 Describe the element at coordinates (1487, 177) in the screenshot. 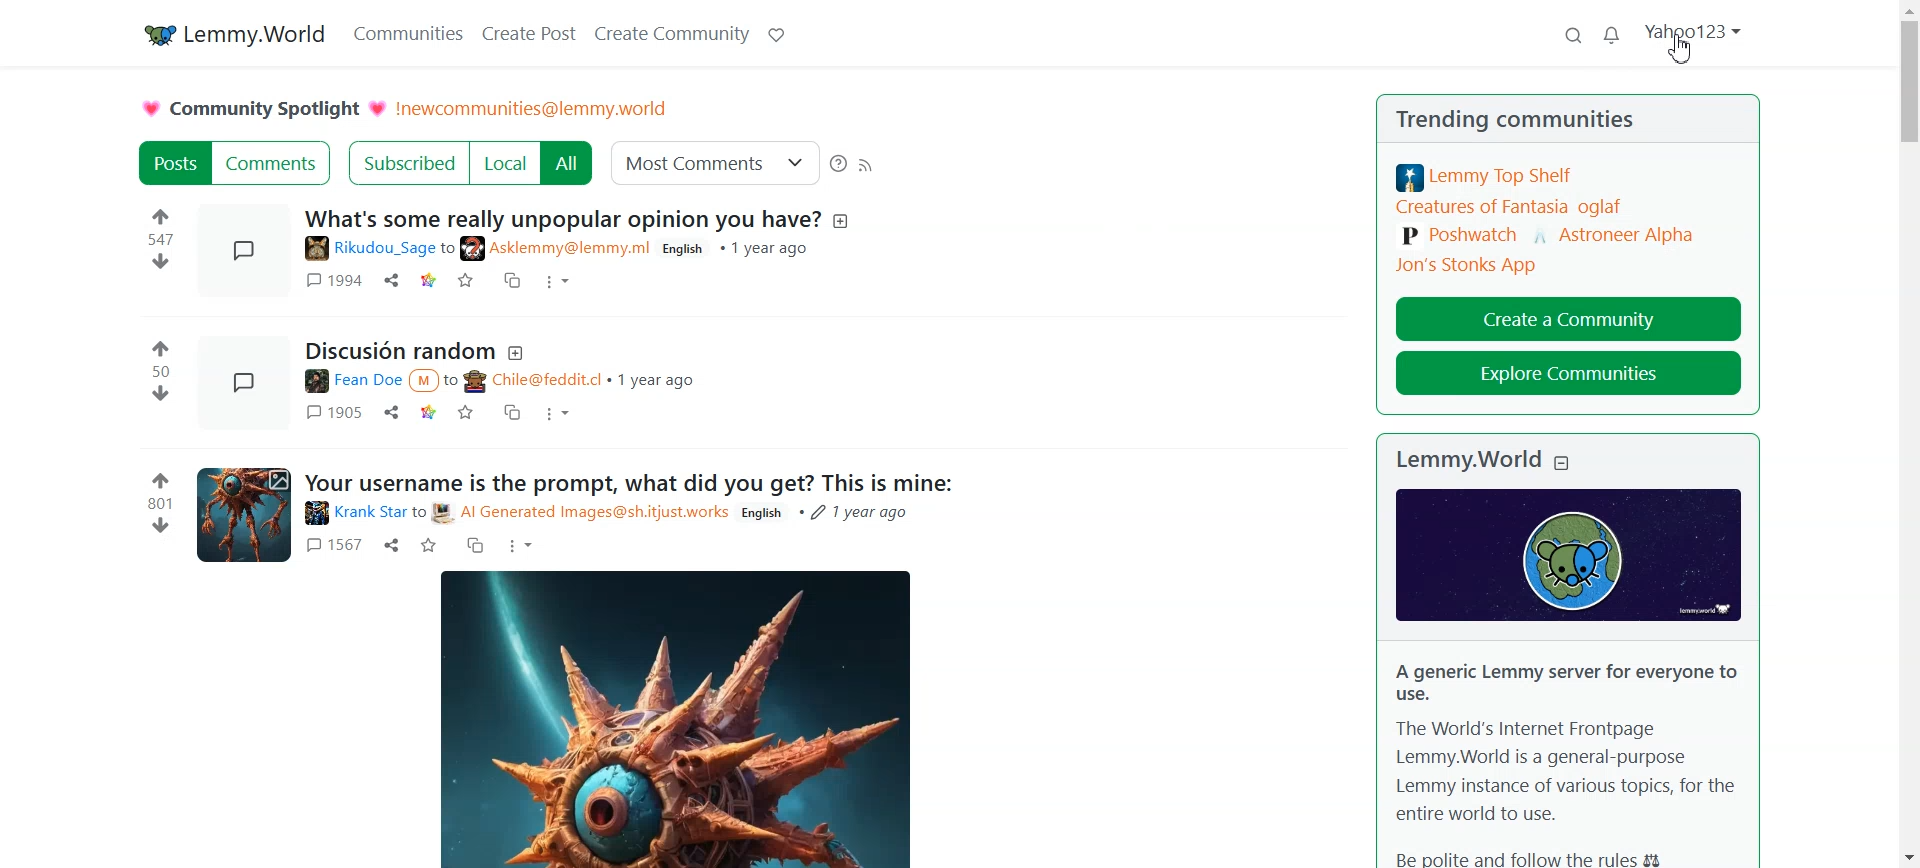

I see `lemmy top shelf` at that location.